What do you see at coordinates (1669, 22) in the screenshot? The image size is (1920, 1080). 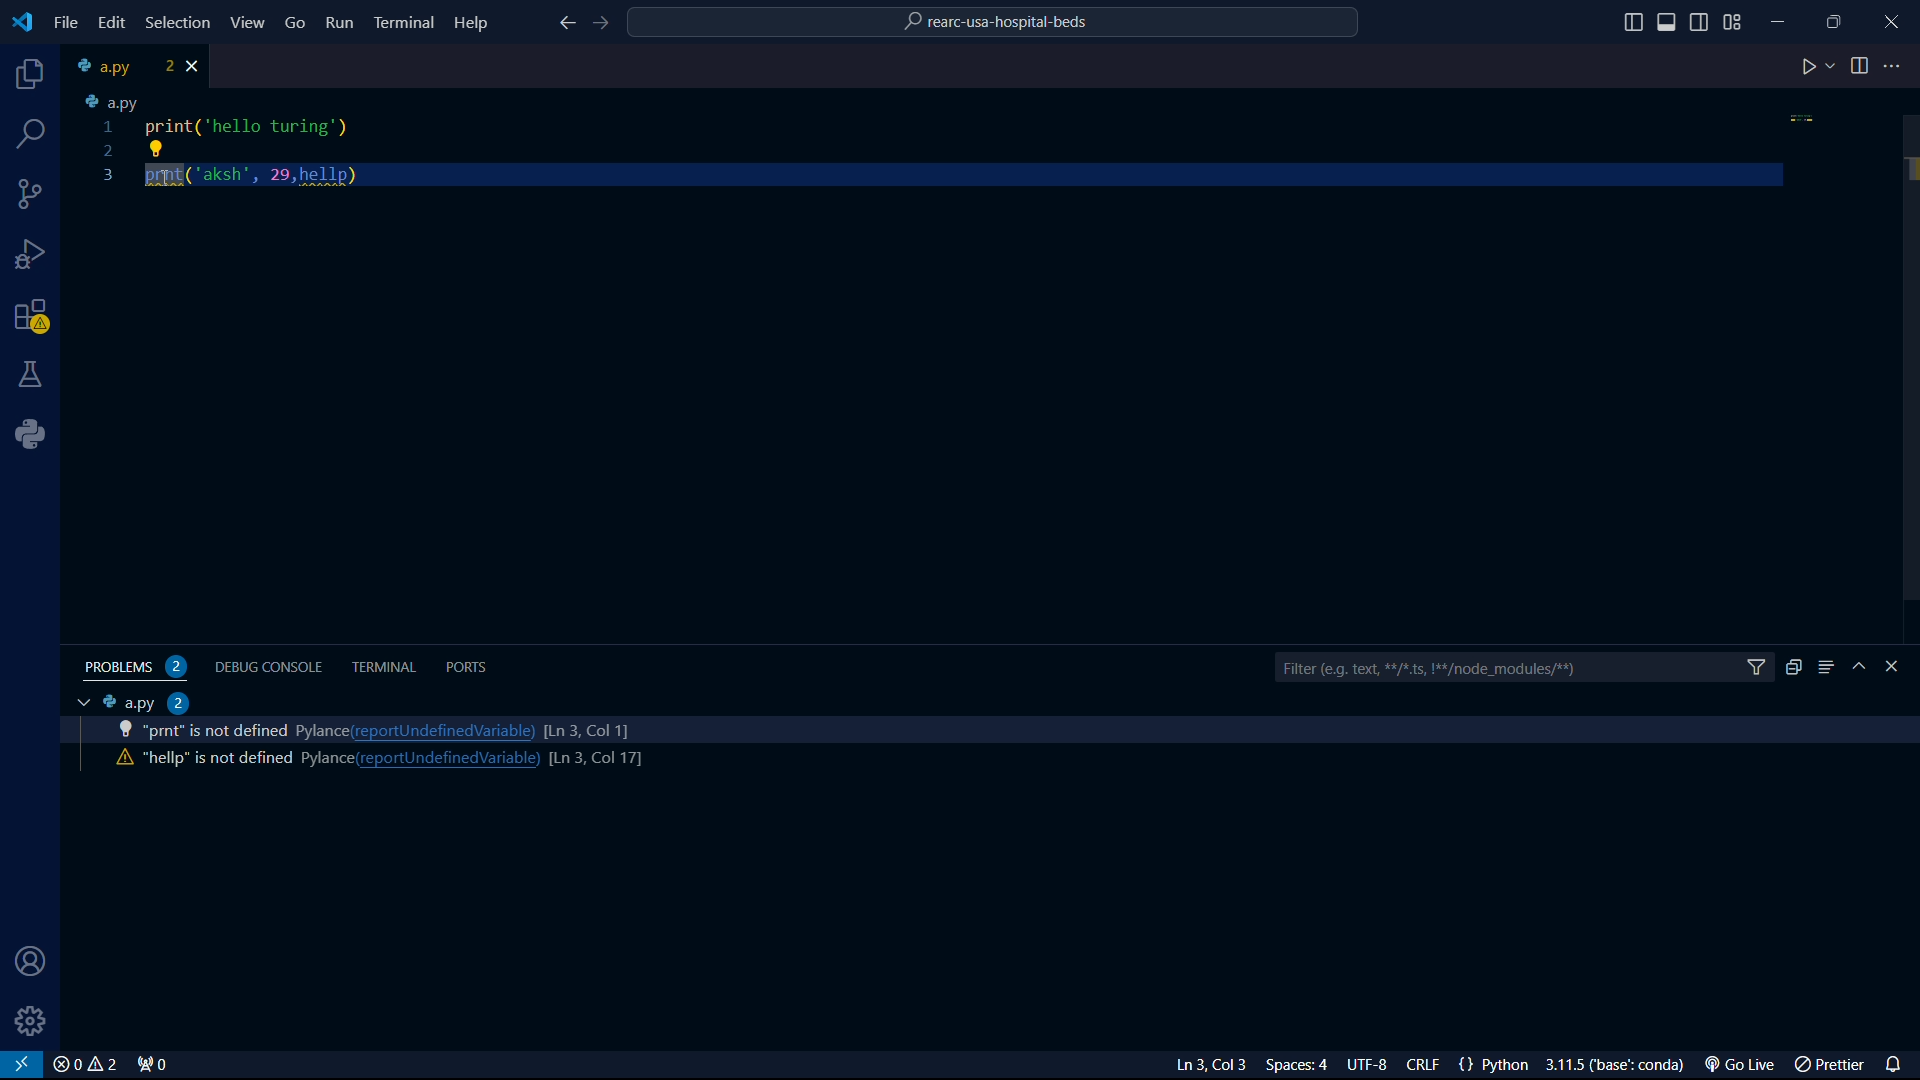 I see `toggle sidebar` at bounding box center [1669, 22].